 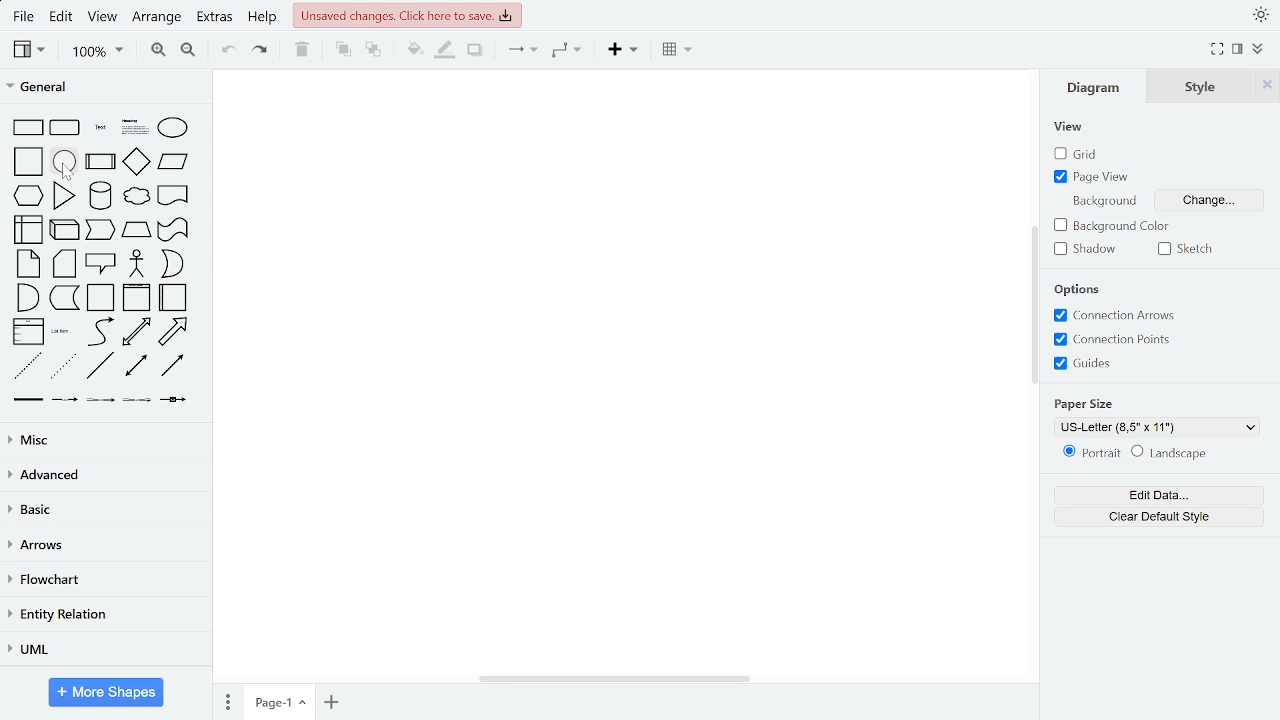 I want to click on format, so click(x=1235, y=48).